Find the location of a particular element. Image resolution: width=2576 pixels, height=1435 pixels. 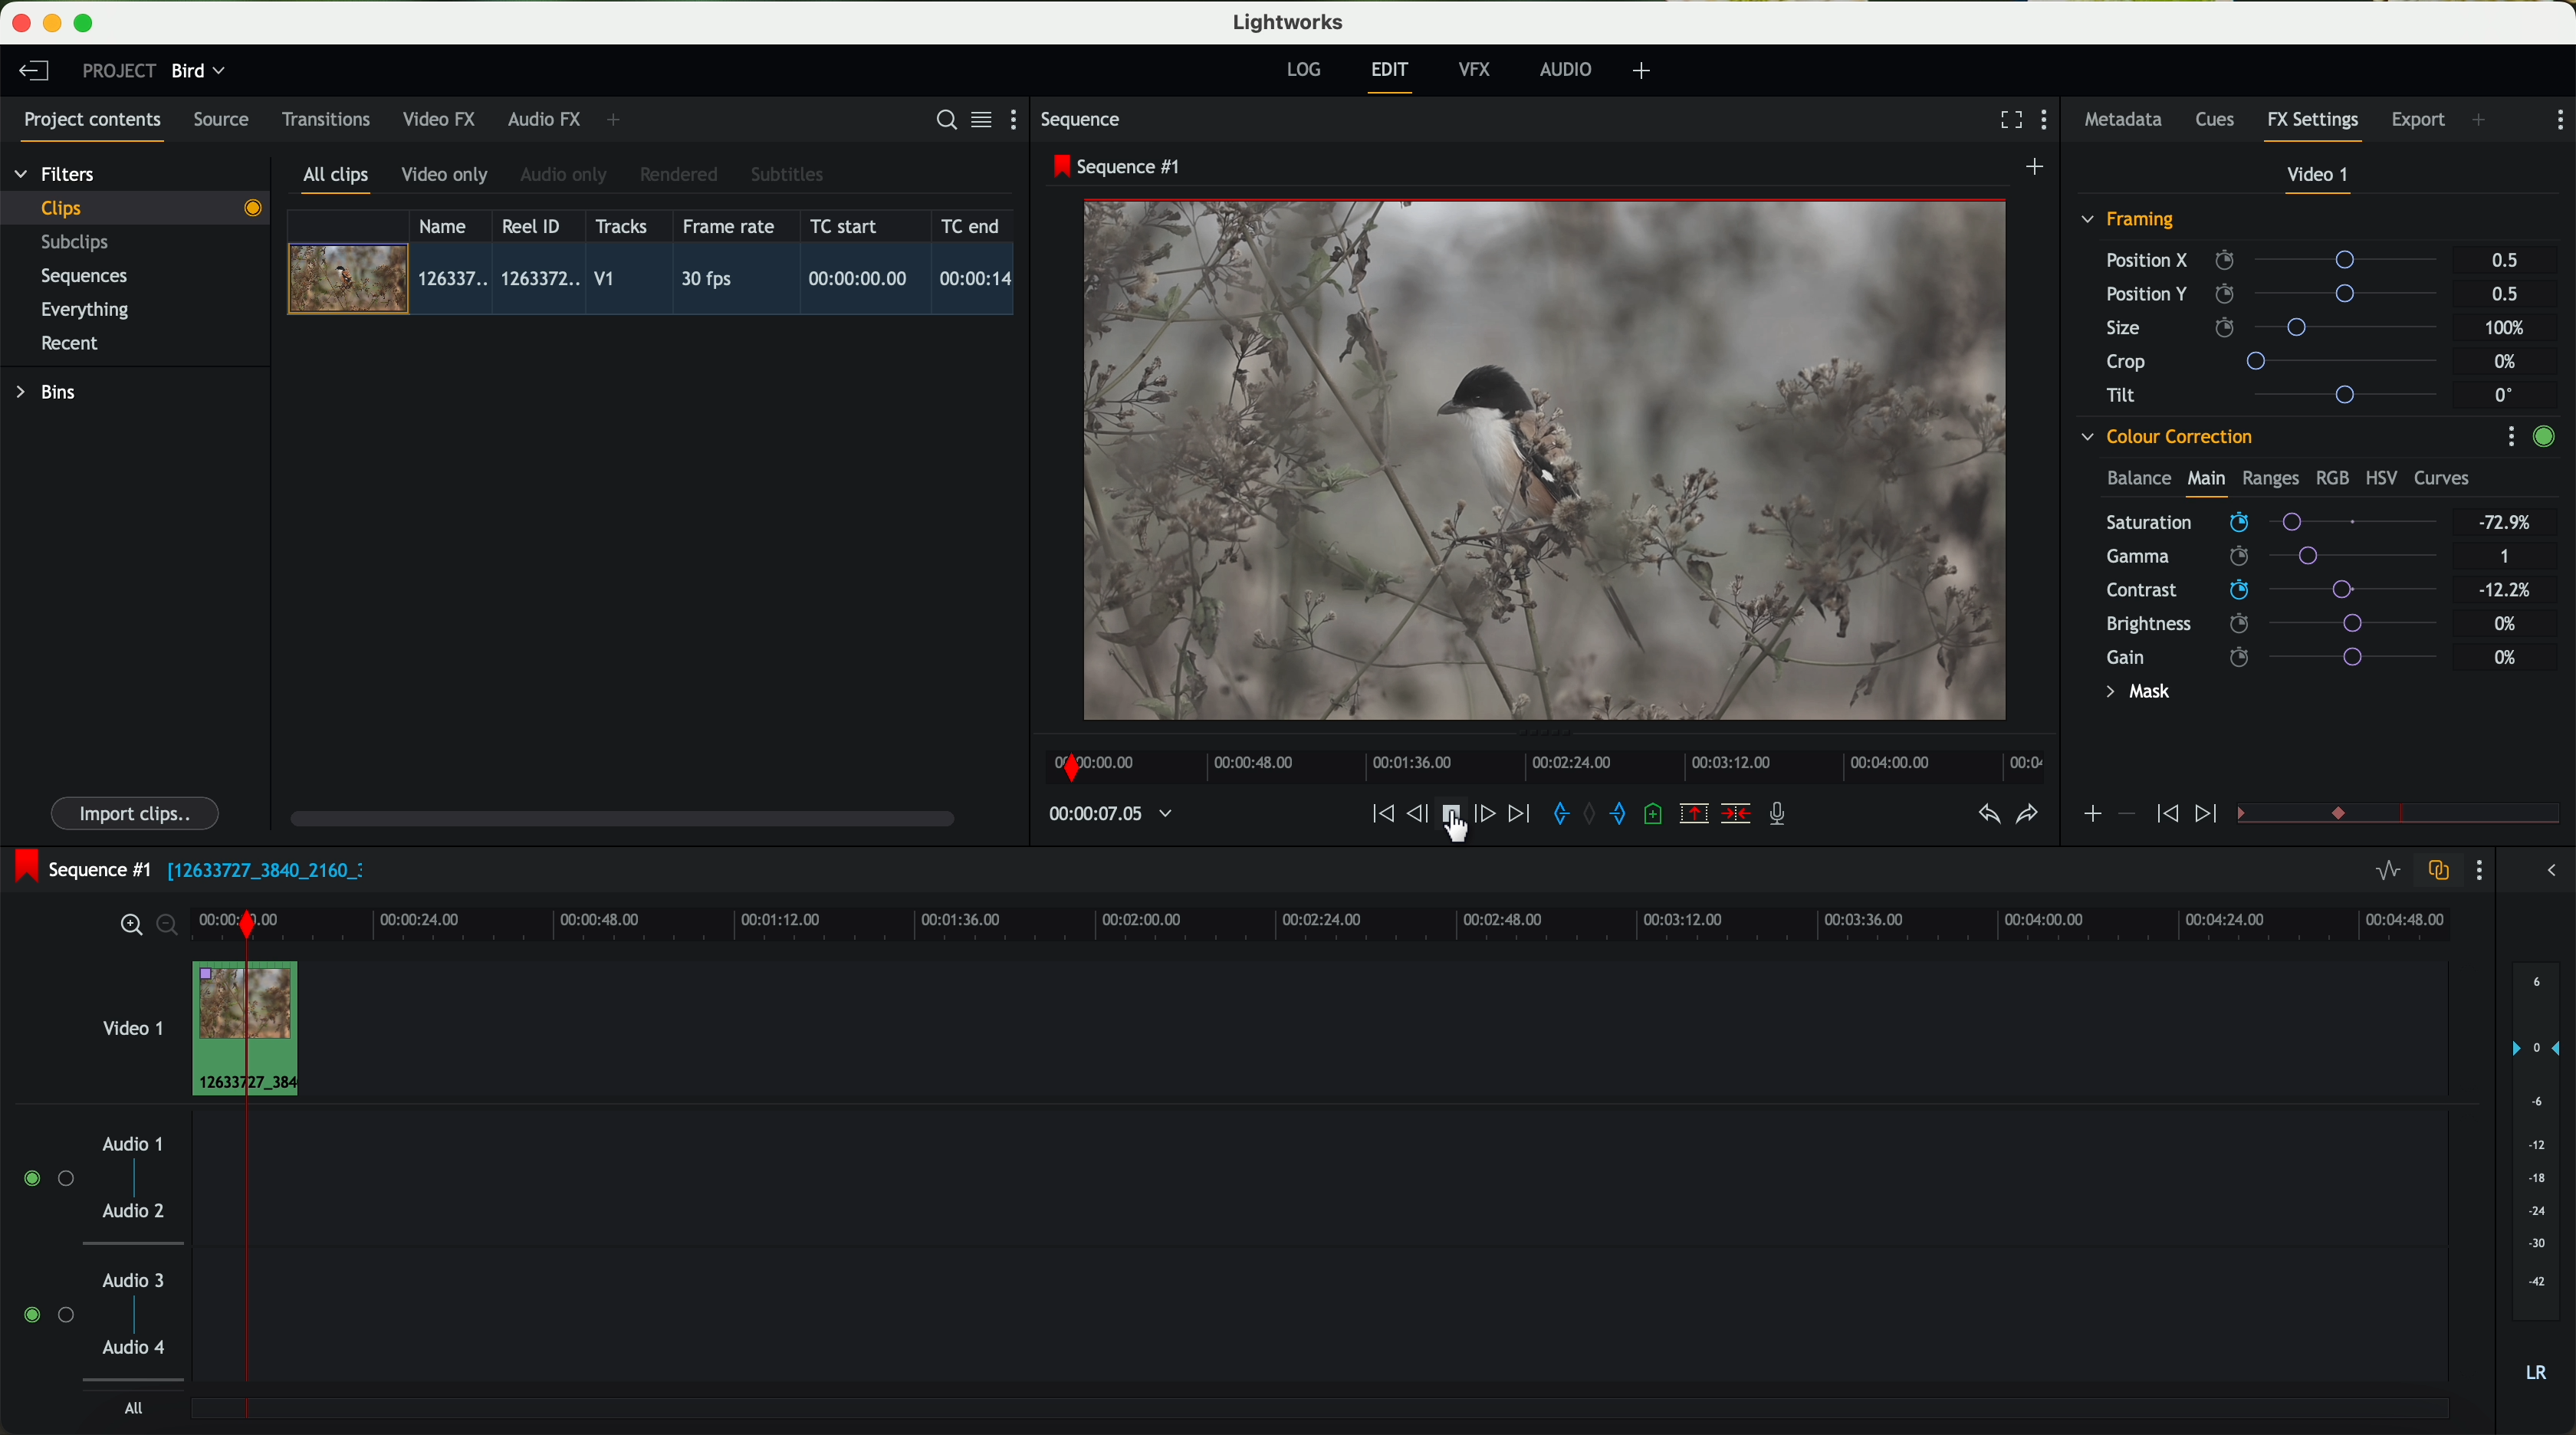

gain is located at coordinates (2284, 656).